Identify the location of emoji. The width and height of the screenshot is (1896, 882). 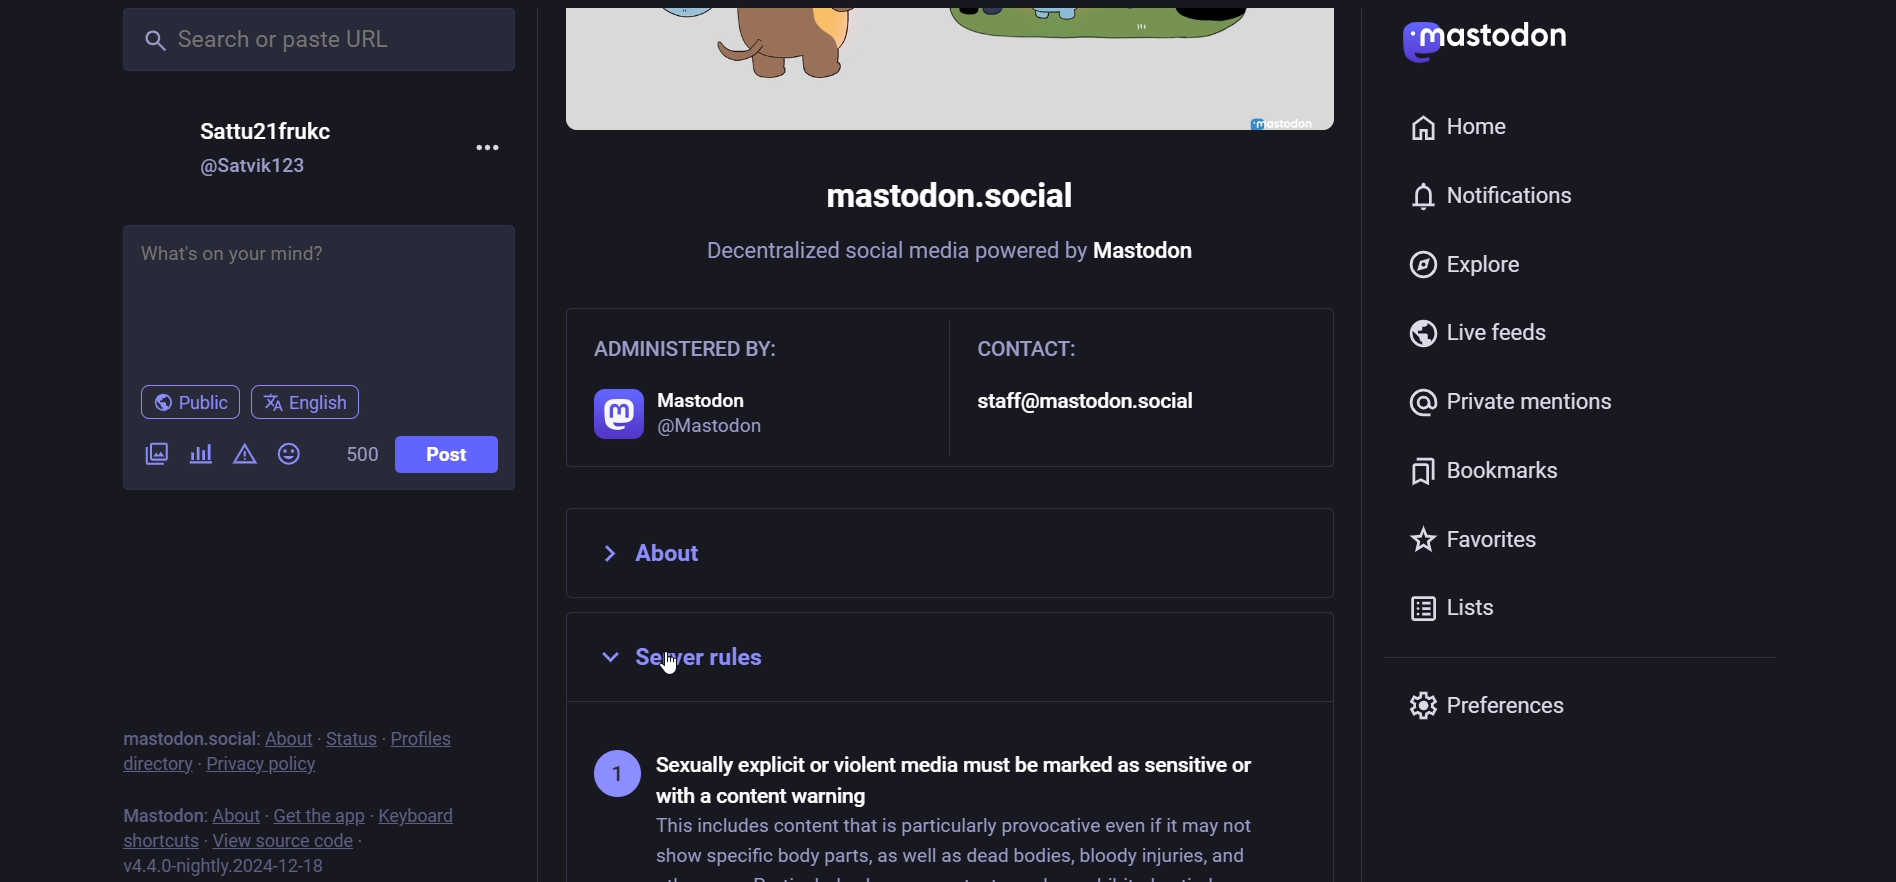
(293, 453).